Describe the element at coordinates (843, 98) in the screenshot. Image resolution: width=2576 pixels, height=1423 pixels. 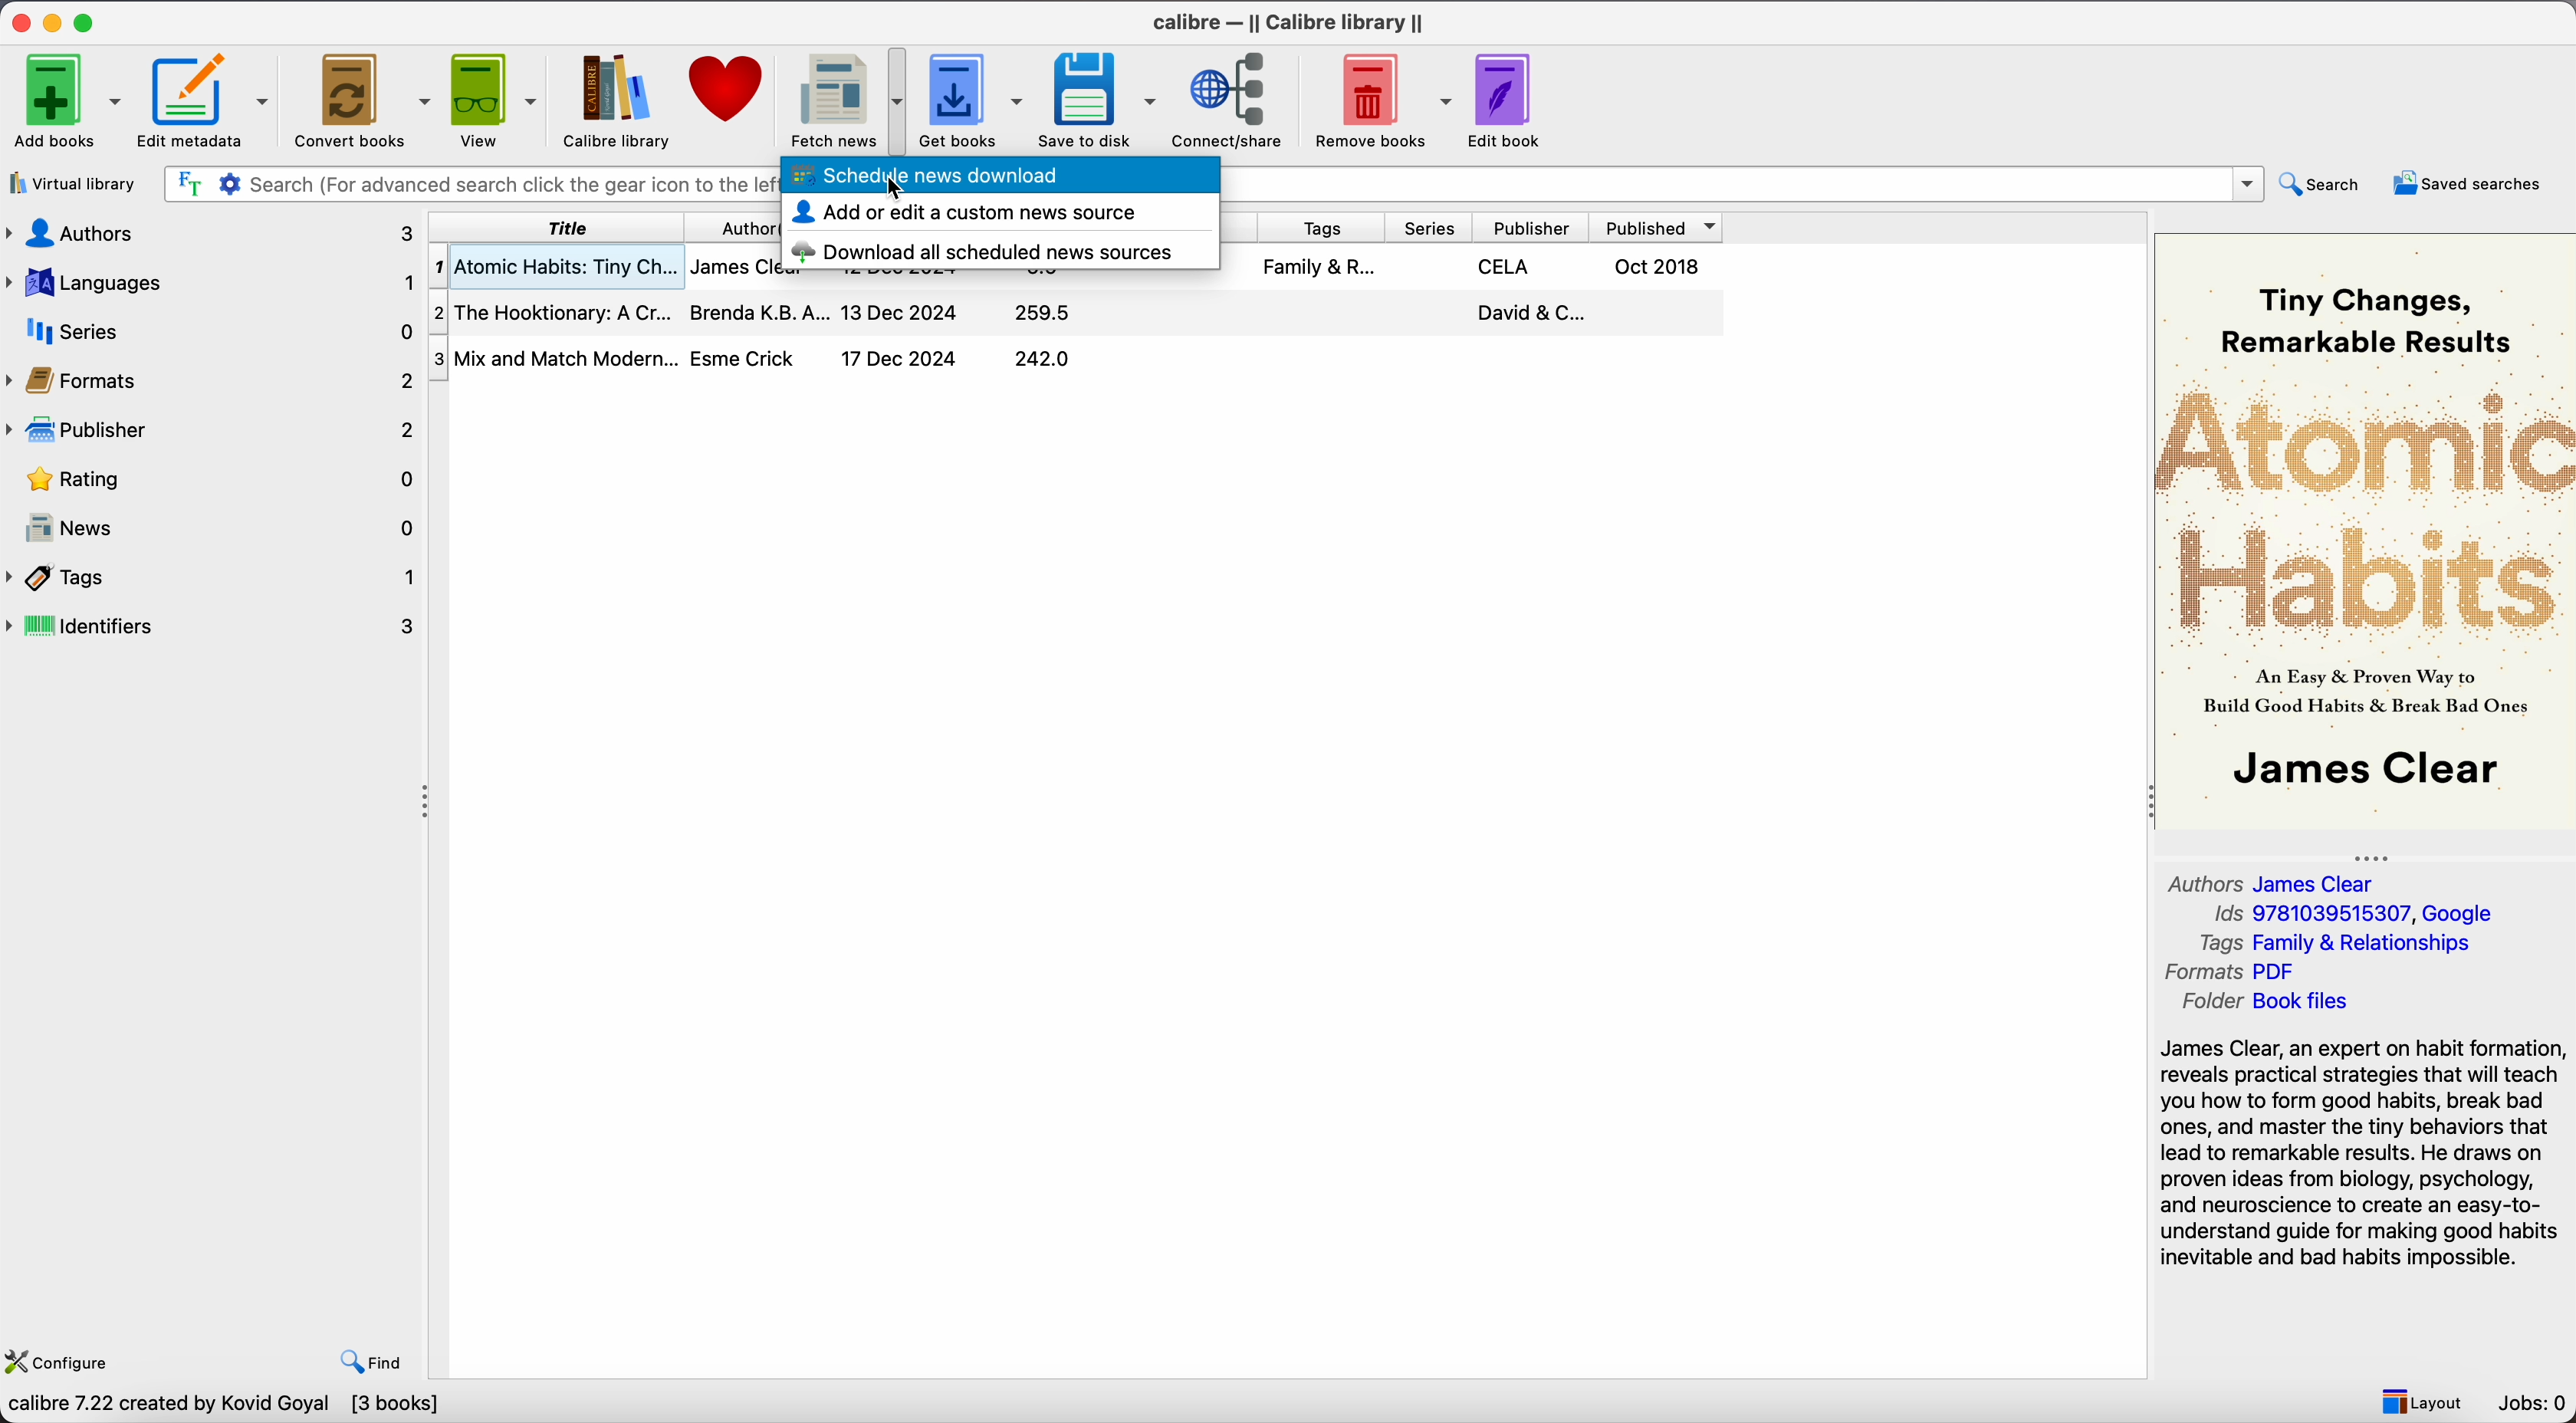
I see `click on fetch news options` at that location.